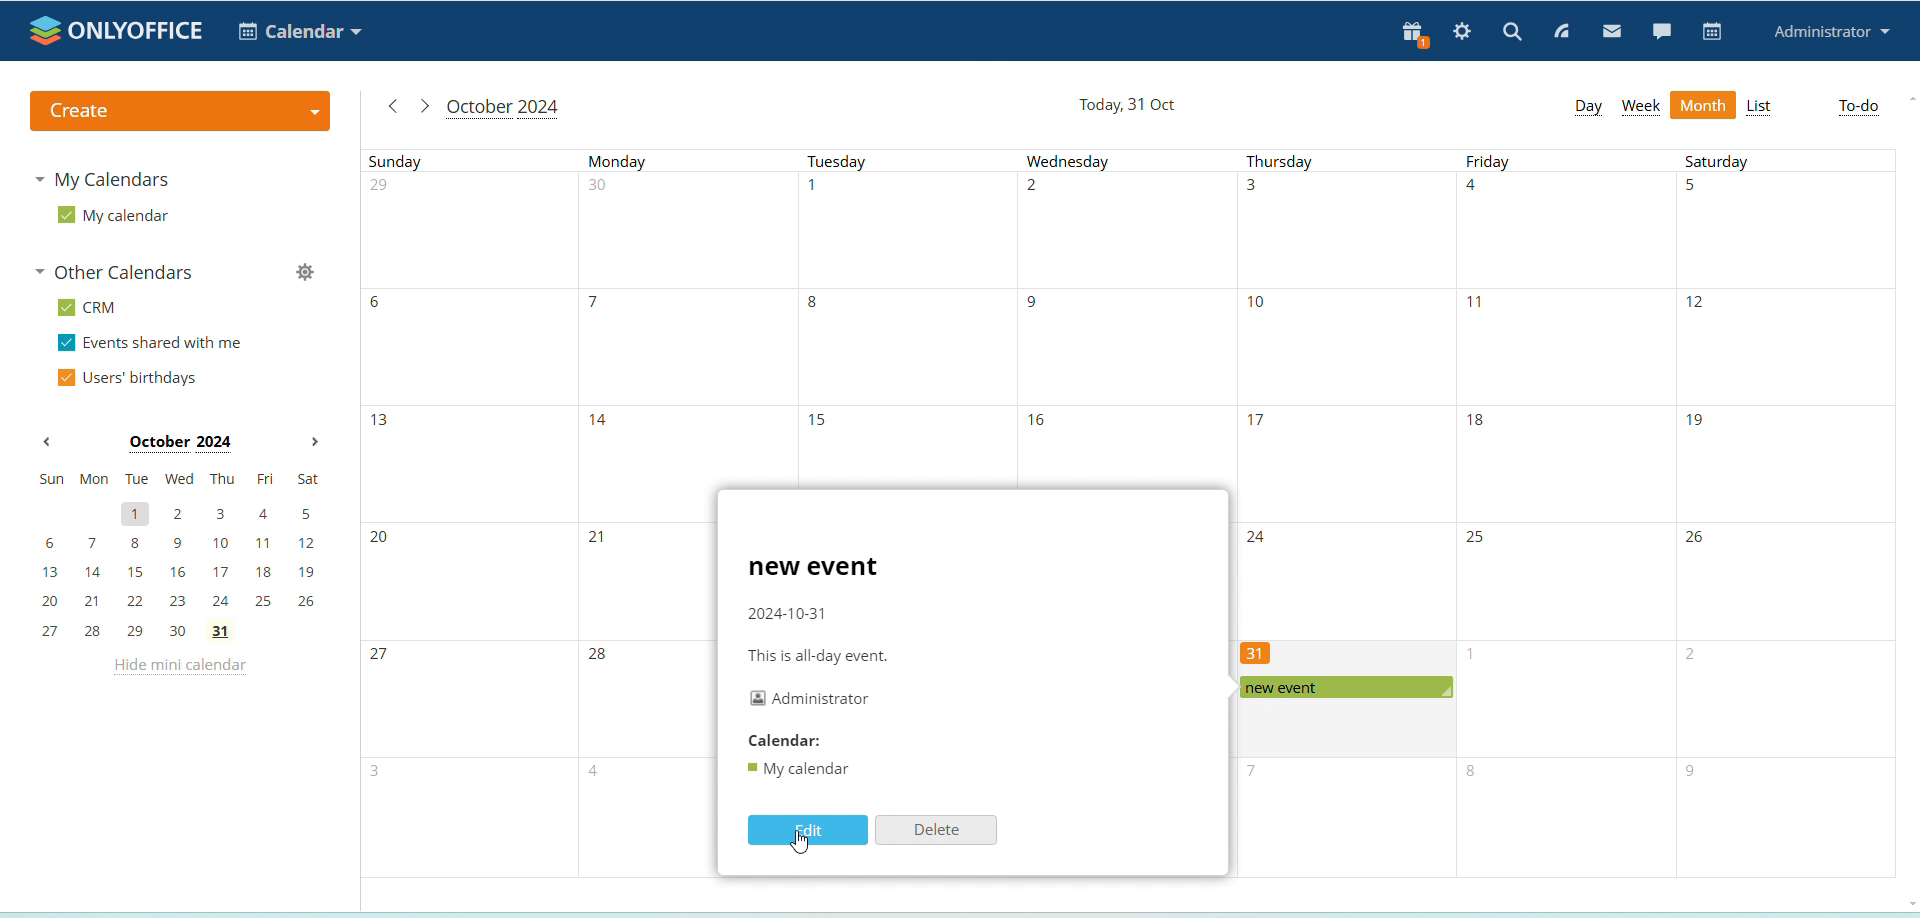  Describe the element at coordinates (1512, 31) in the screenshot. I see `search` at that location.